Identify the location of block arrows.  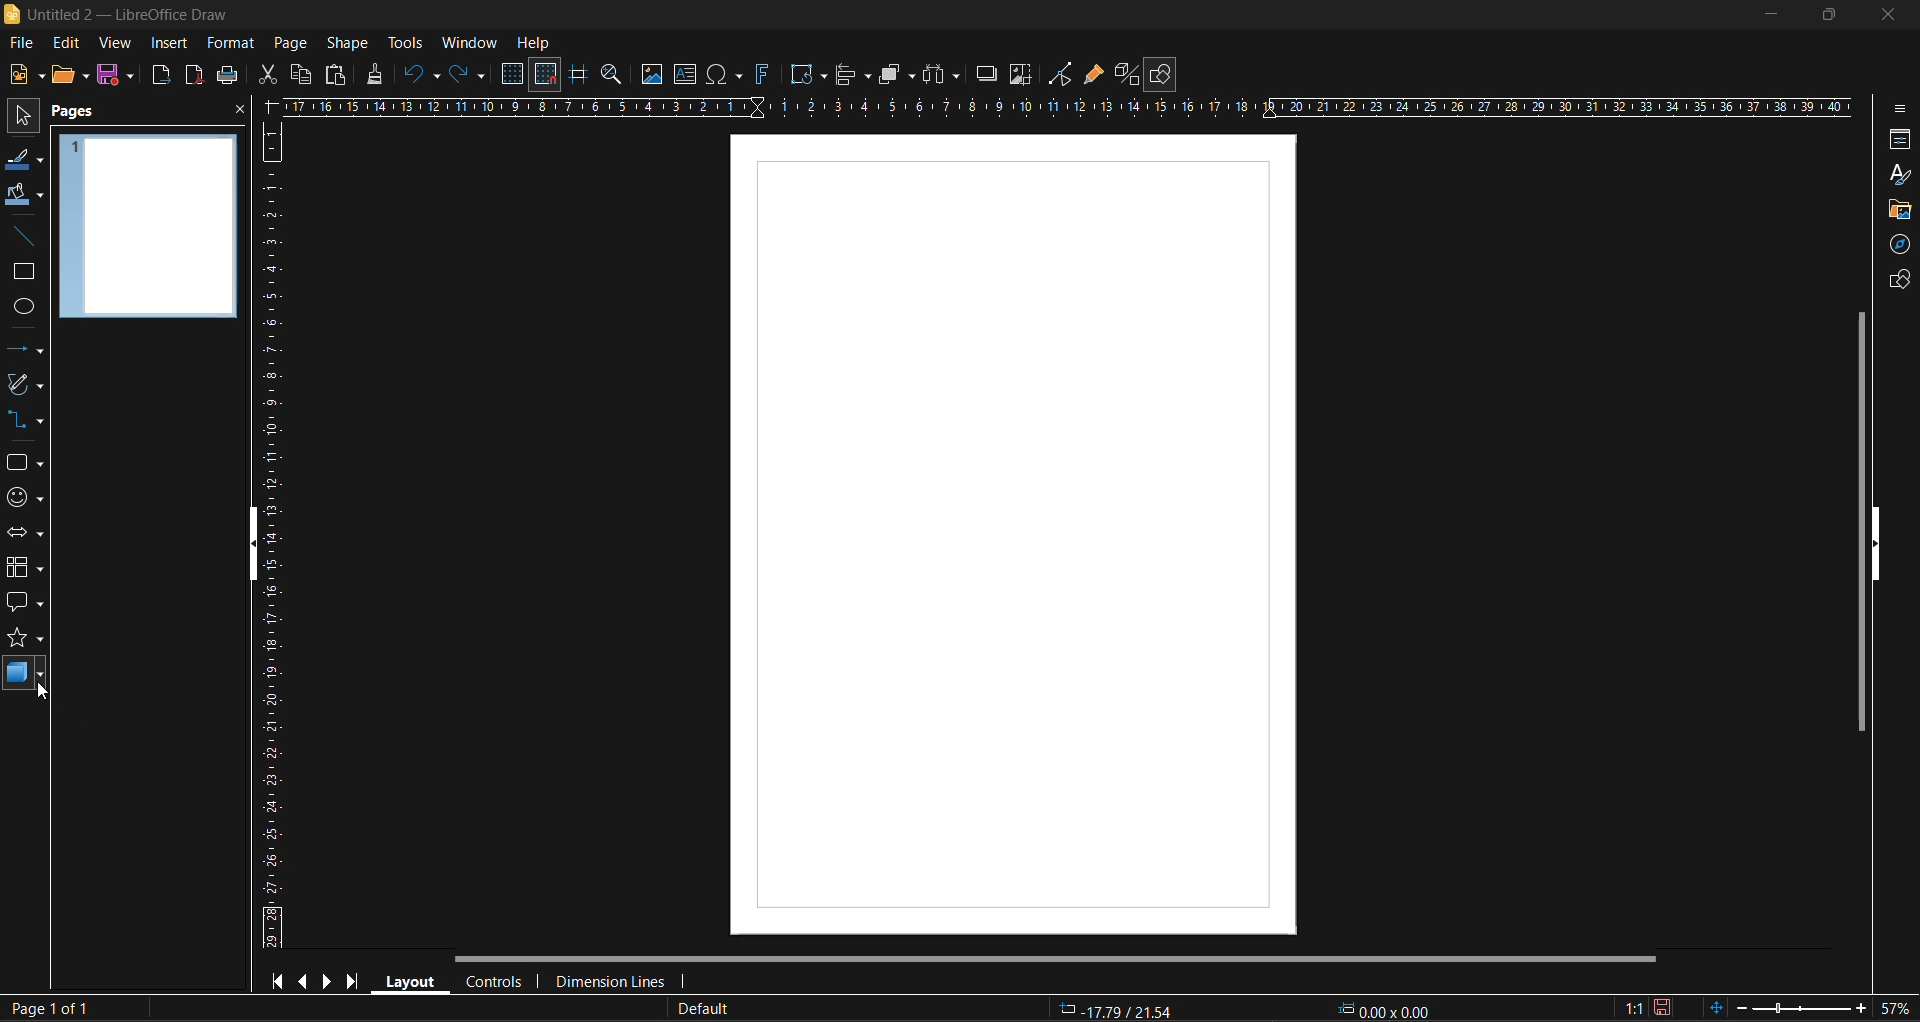
(26, 534).